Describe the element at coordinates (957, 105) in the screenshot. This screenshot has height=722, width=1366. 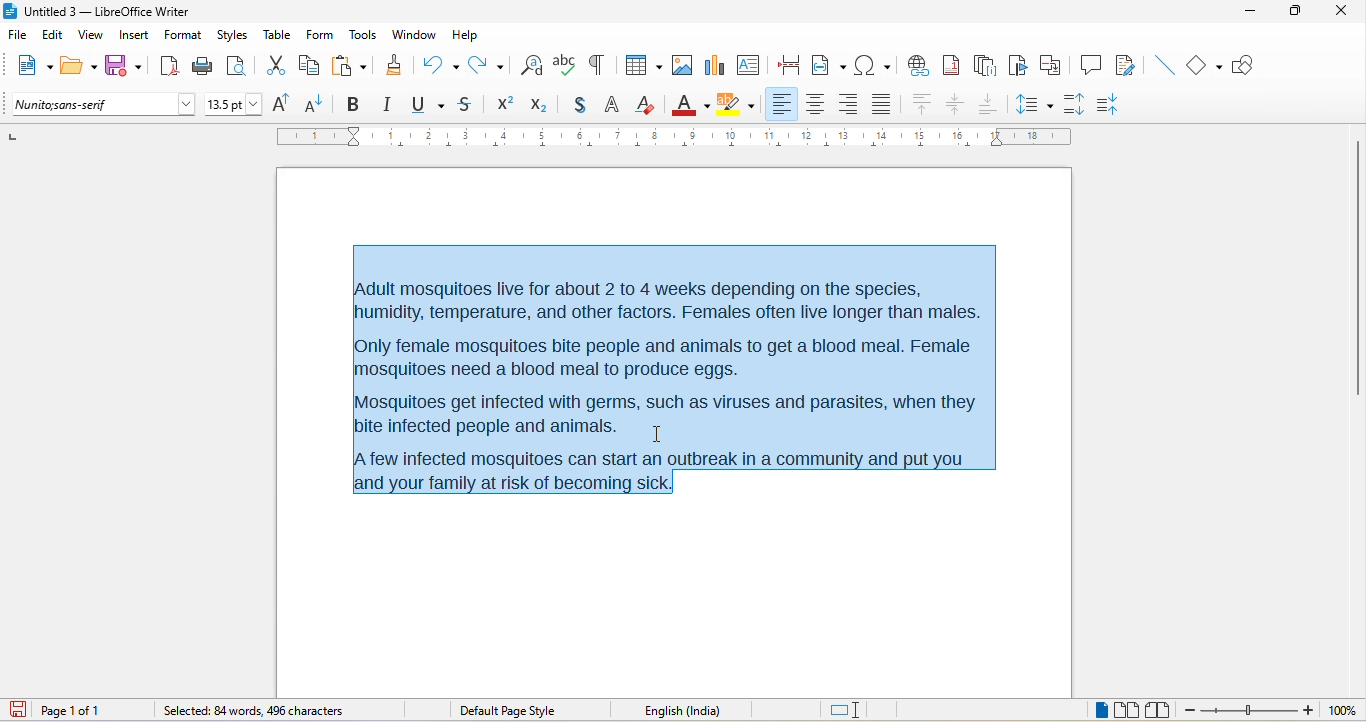
I see `center` at that location.